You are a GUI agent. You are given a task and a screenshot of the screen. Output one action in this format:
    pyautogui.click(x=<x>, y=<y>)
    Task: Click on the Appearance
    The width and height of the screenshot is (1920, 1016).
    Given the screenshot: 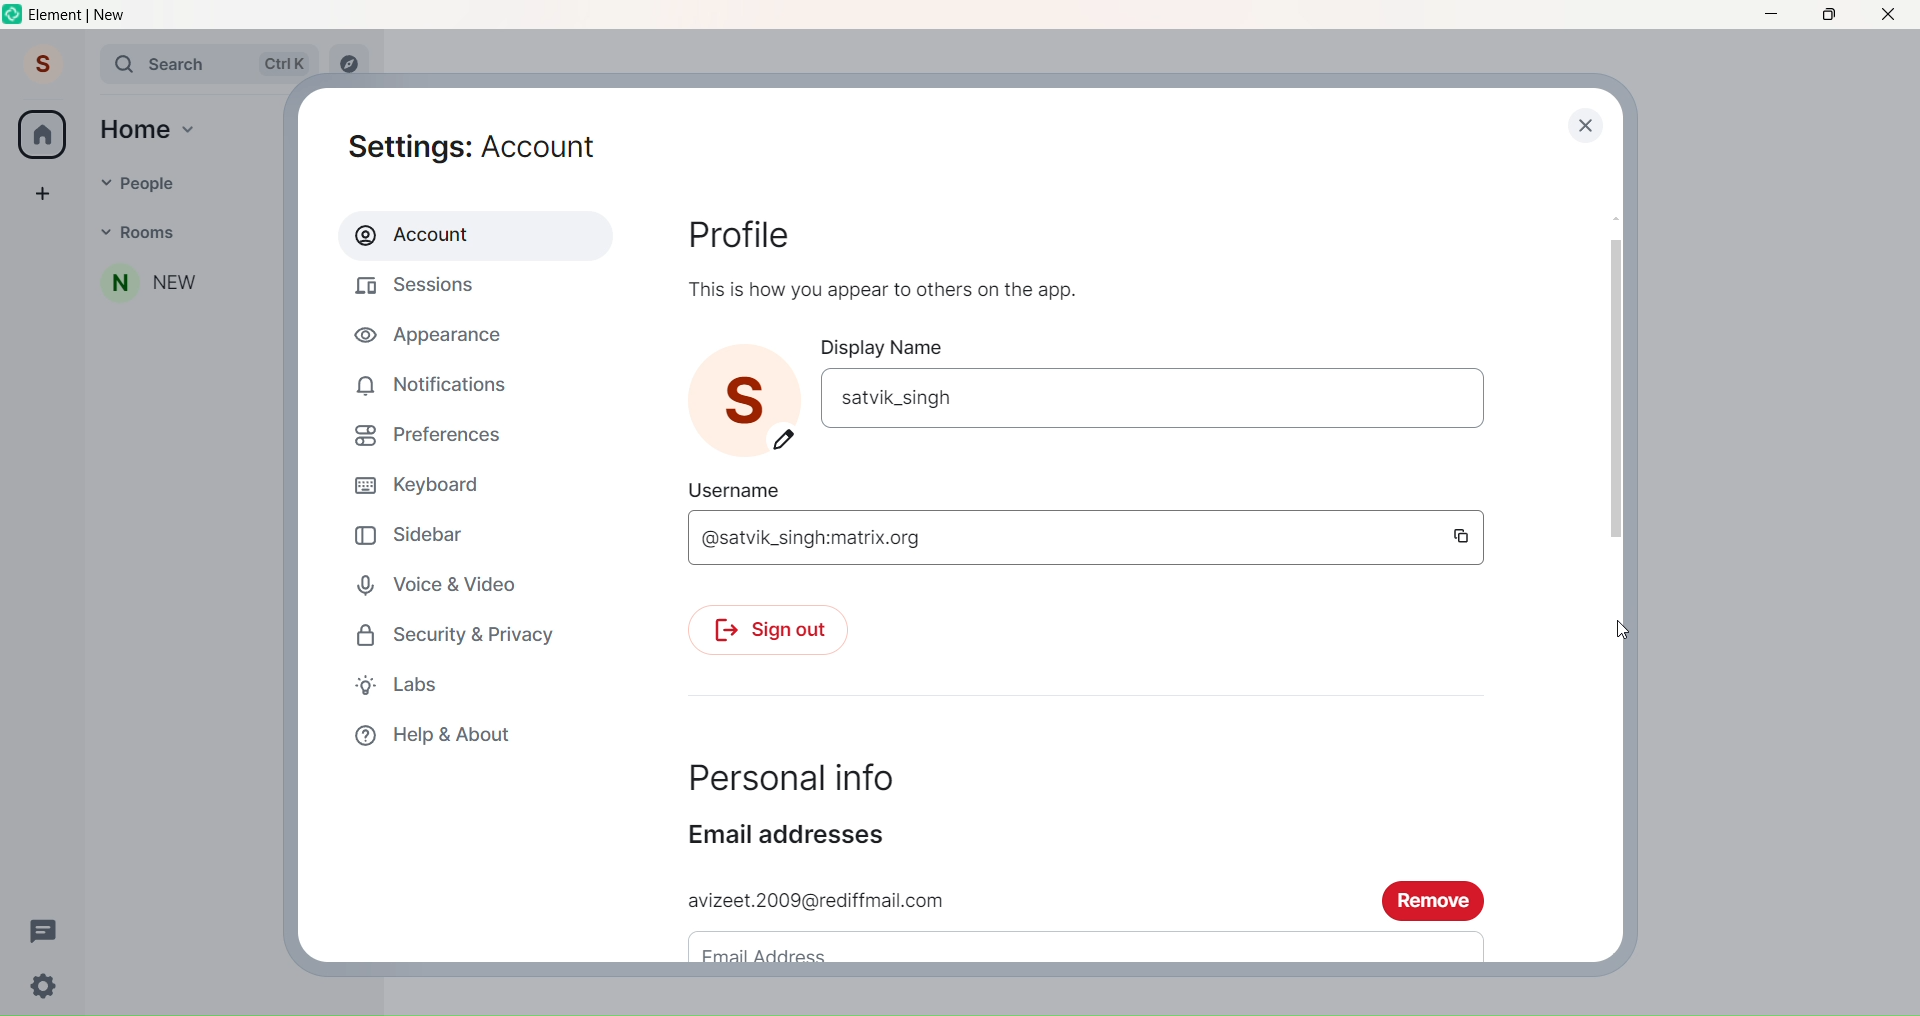 What is the action you would take?
    pyautogui.click(x=434, y=339)
    